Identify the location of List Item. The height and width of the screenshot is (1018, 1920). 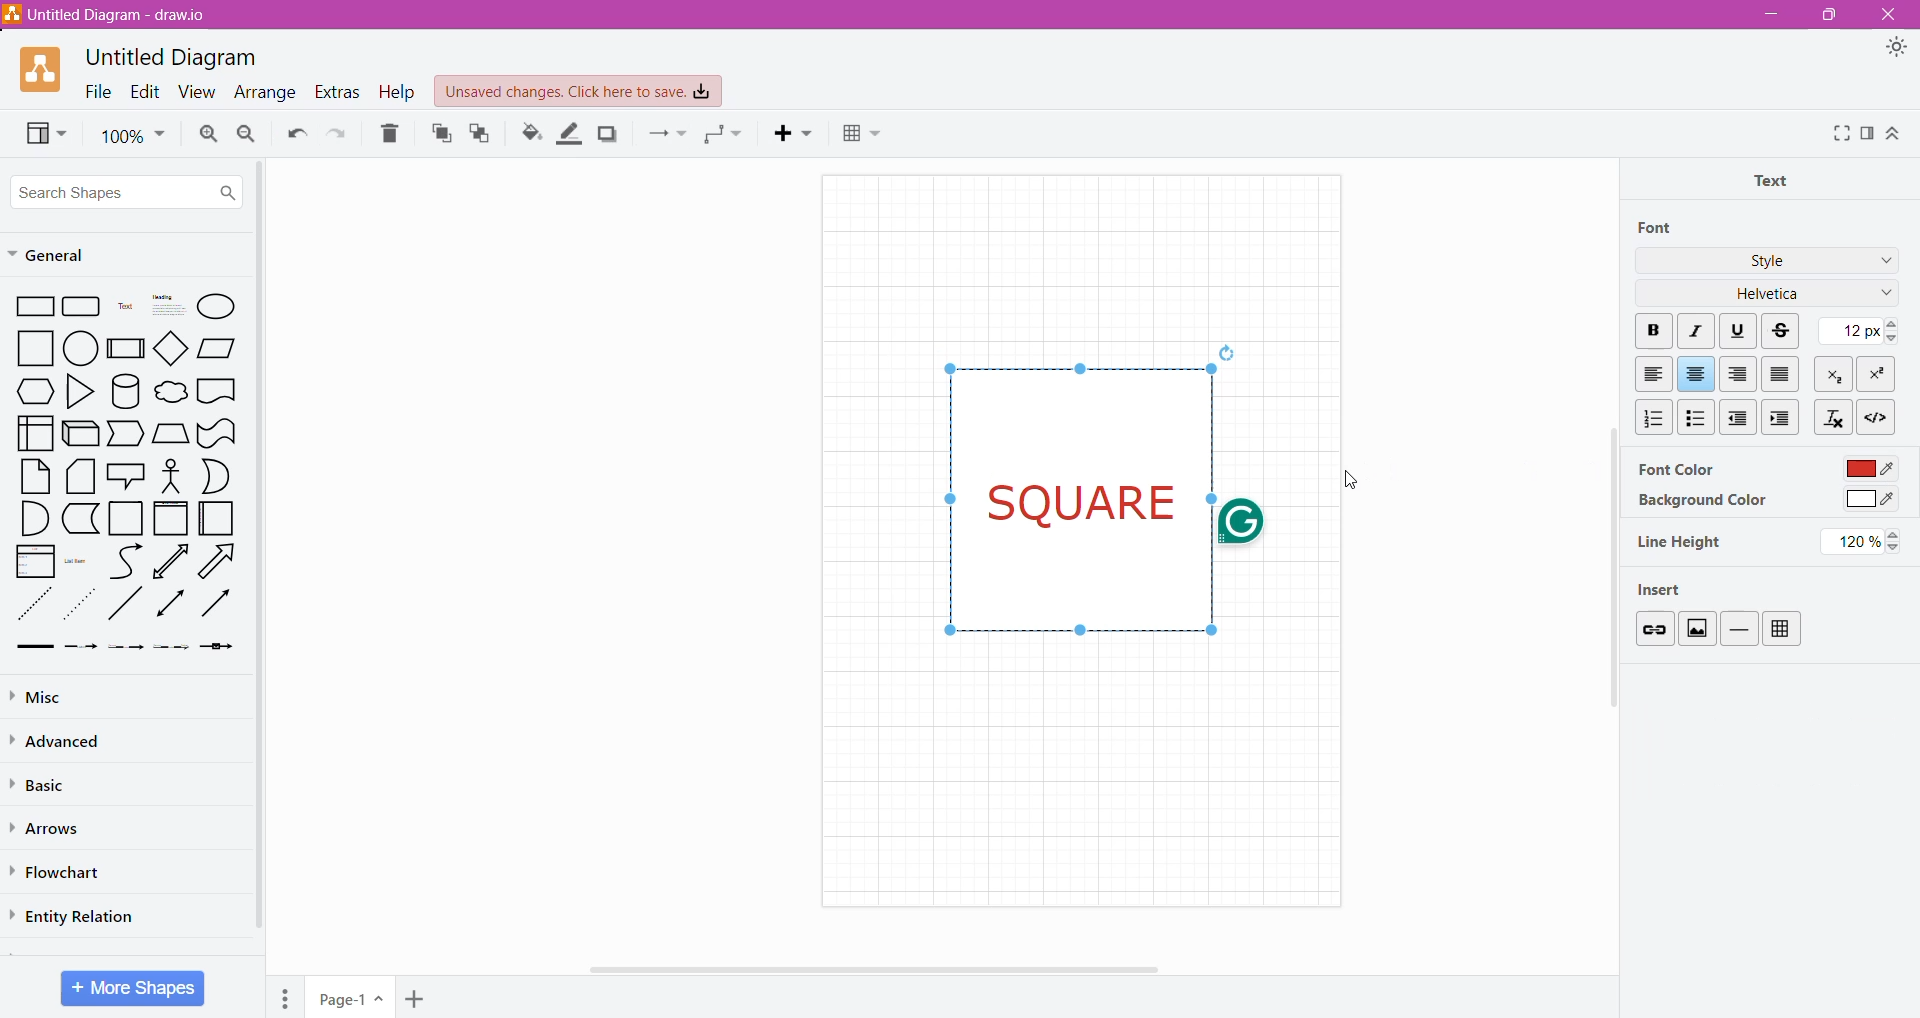
(80, 560).